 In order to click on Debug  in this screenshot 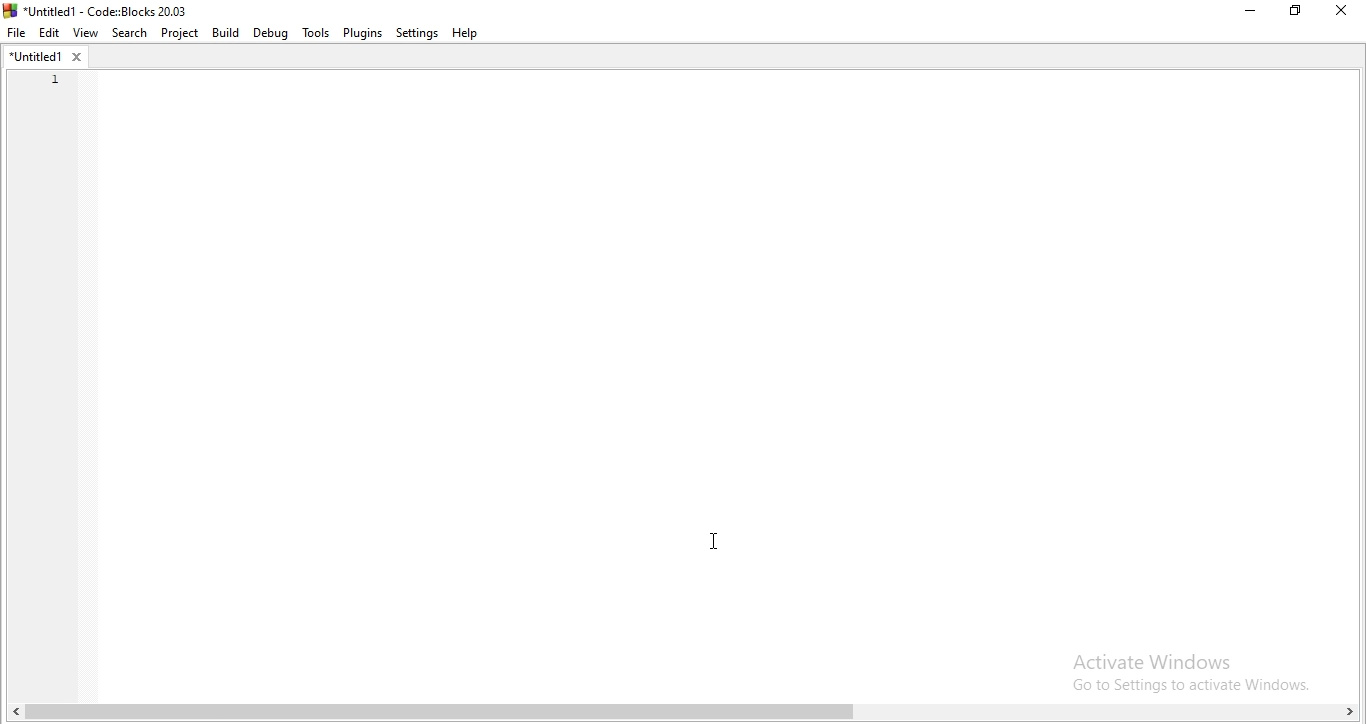, I will do `click(270, 31)`.